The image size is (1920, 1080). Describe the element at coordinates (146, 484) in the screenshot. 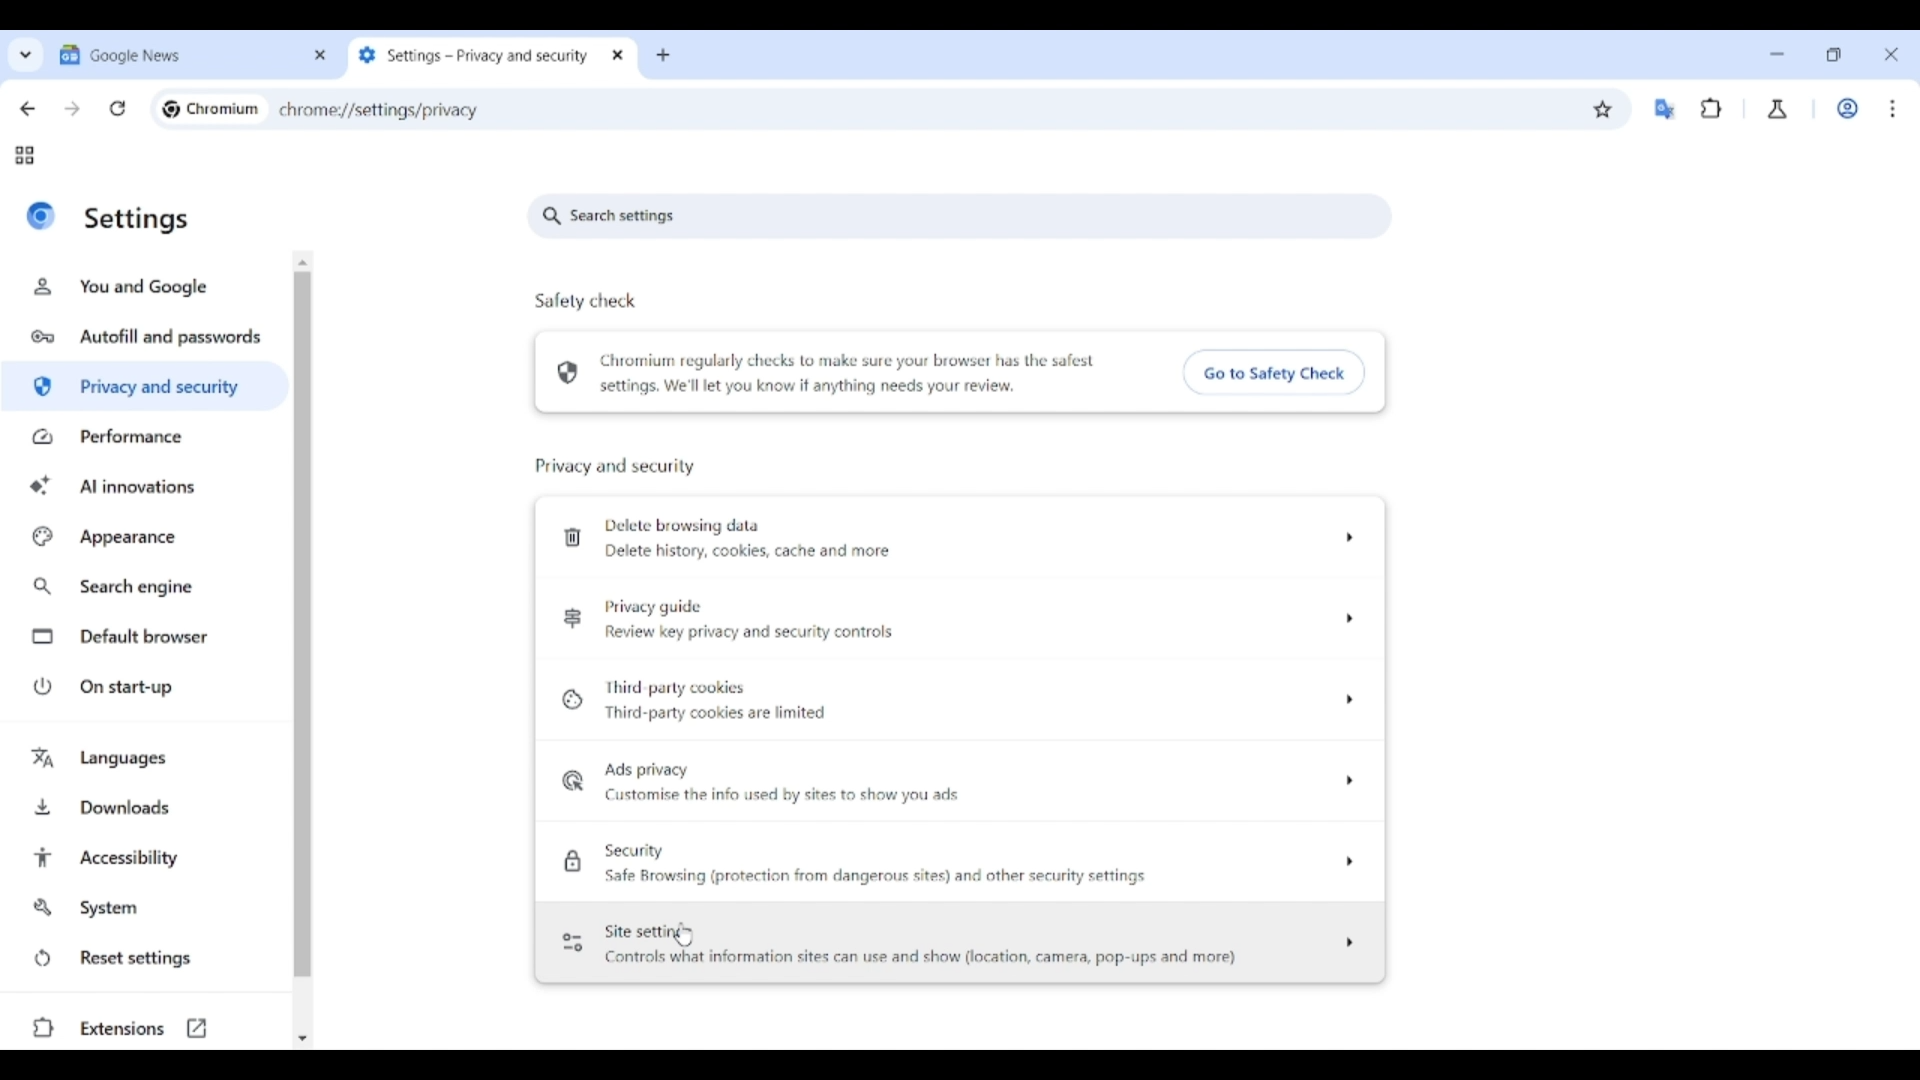

I see `AI innovations` at that location.